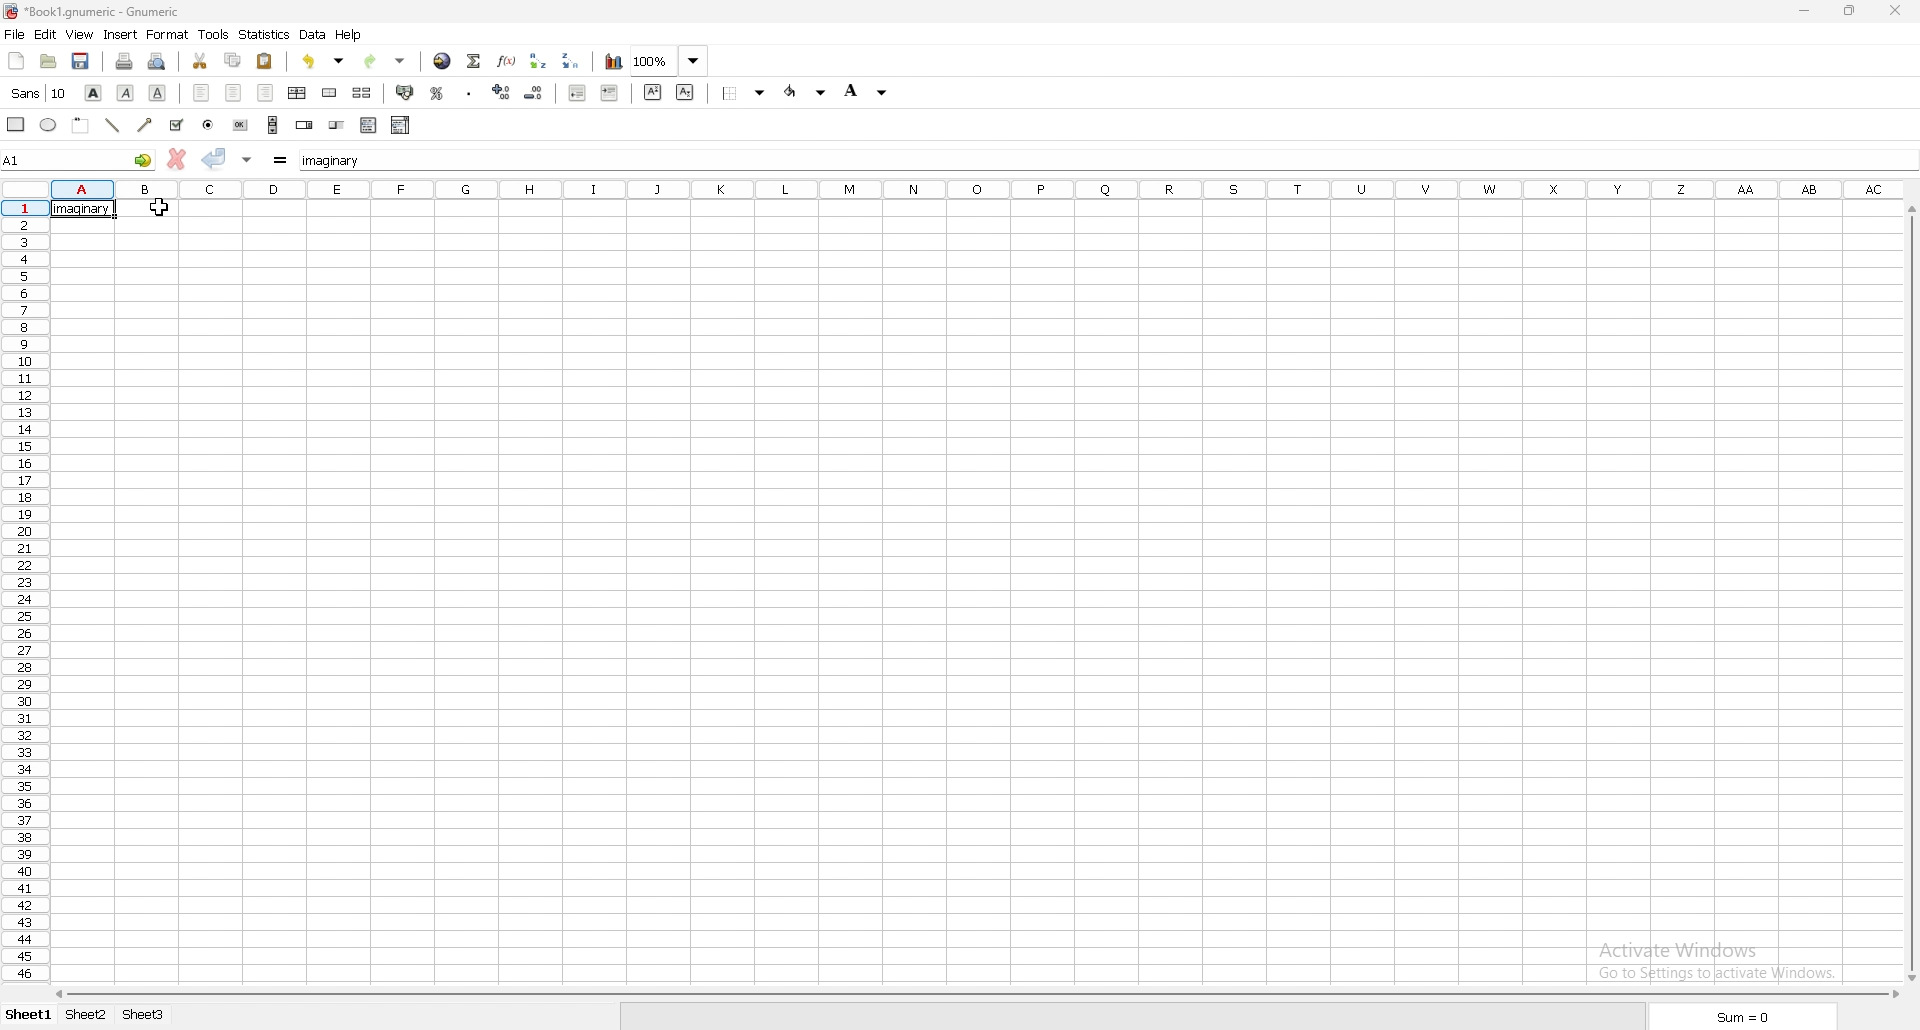 This screenshot has height=1030, width=1920. What do you see at coordinates (50, 60) in the screenshot?
I see `open` at bounding box center [50, 60].